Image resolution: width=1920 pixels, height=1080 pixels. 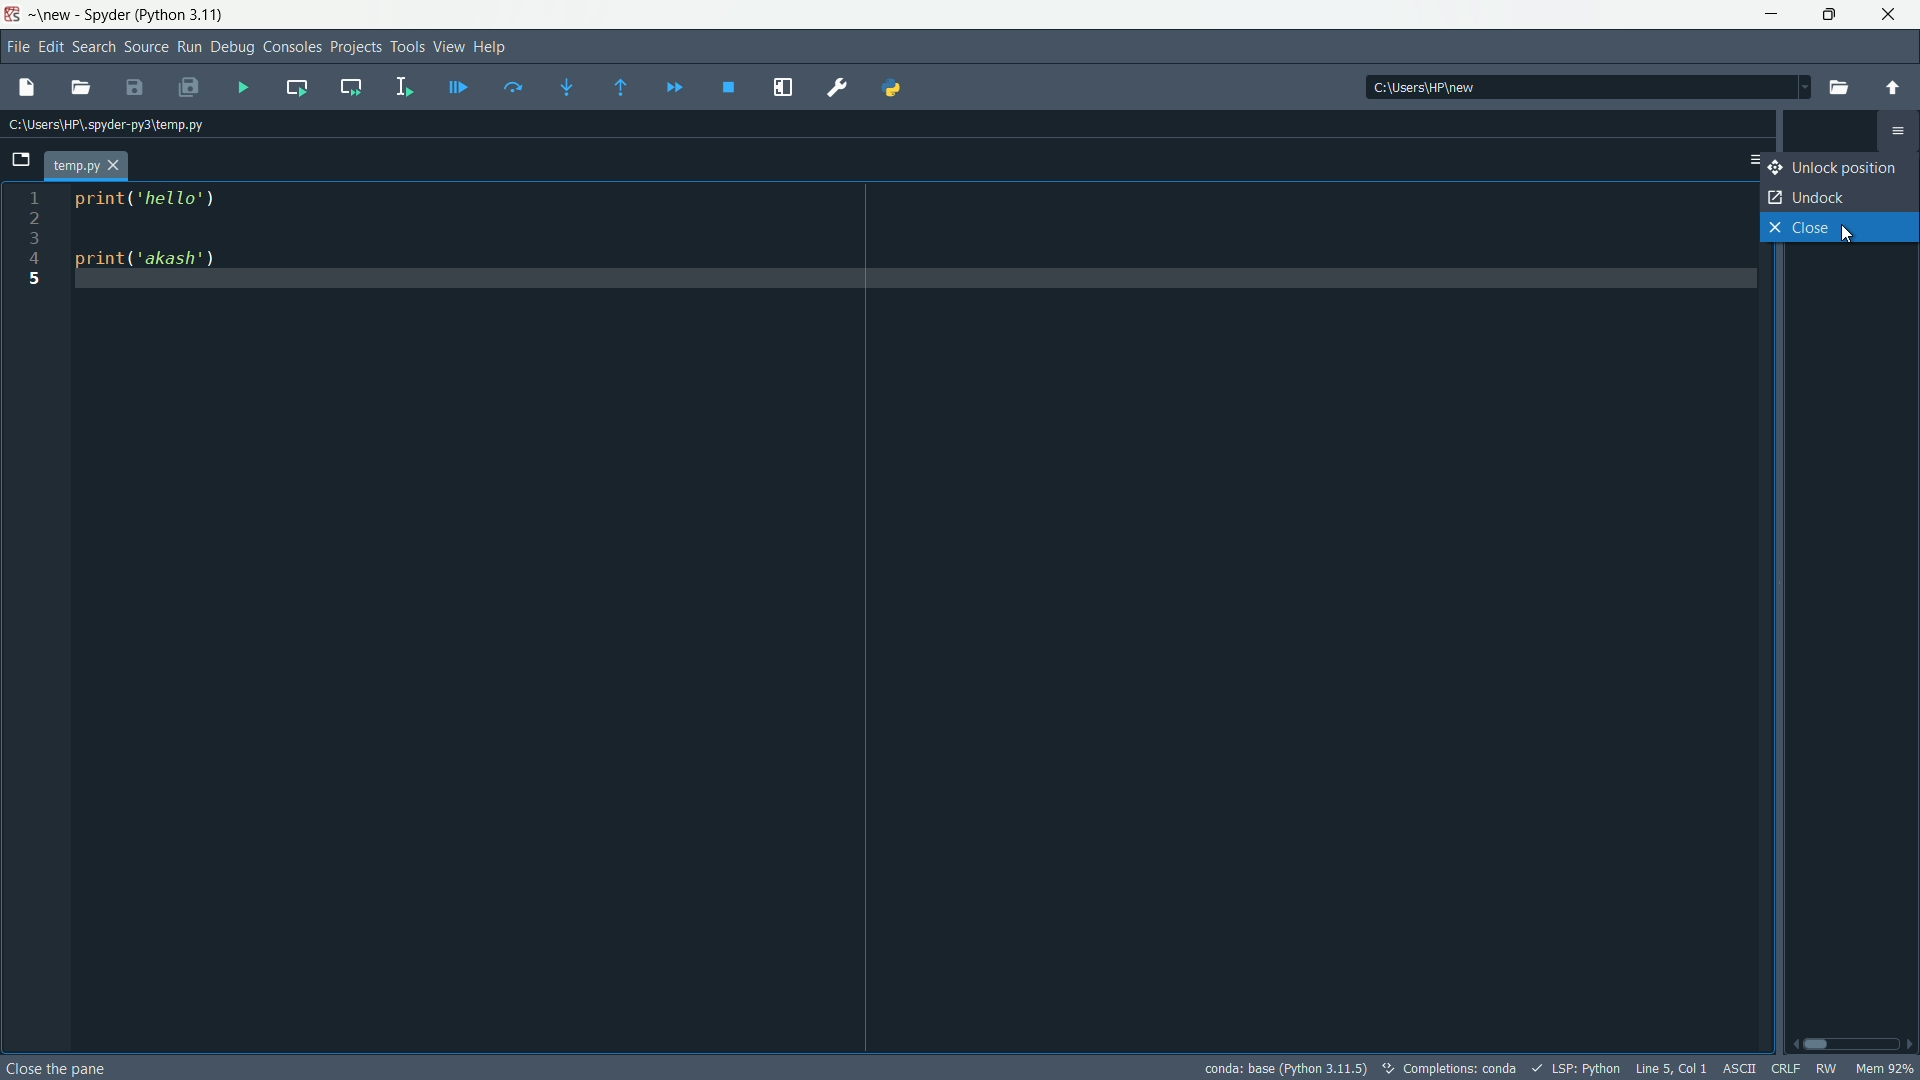 What do you see at coordinates (726, 86) in the screenshot?
I see `stop debugging` at bounding box center [726, 86].